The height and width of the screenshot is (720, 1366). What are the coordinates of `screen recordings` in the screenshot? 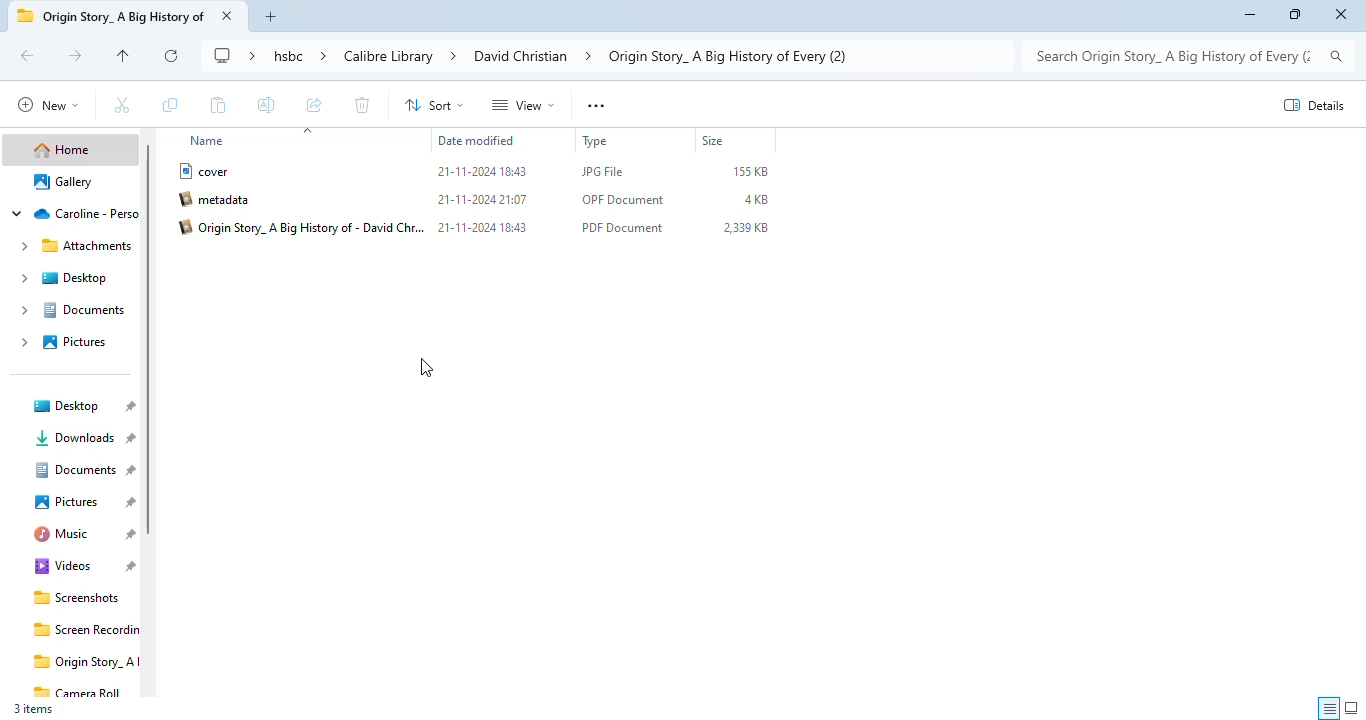 It's located at (85, 630).